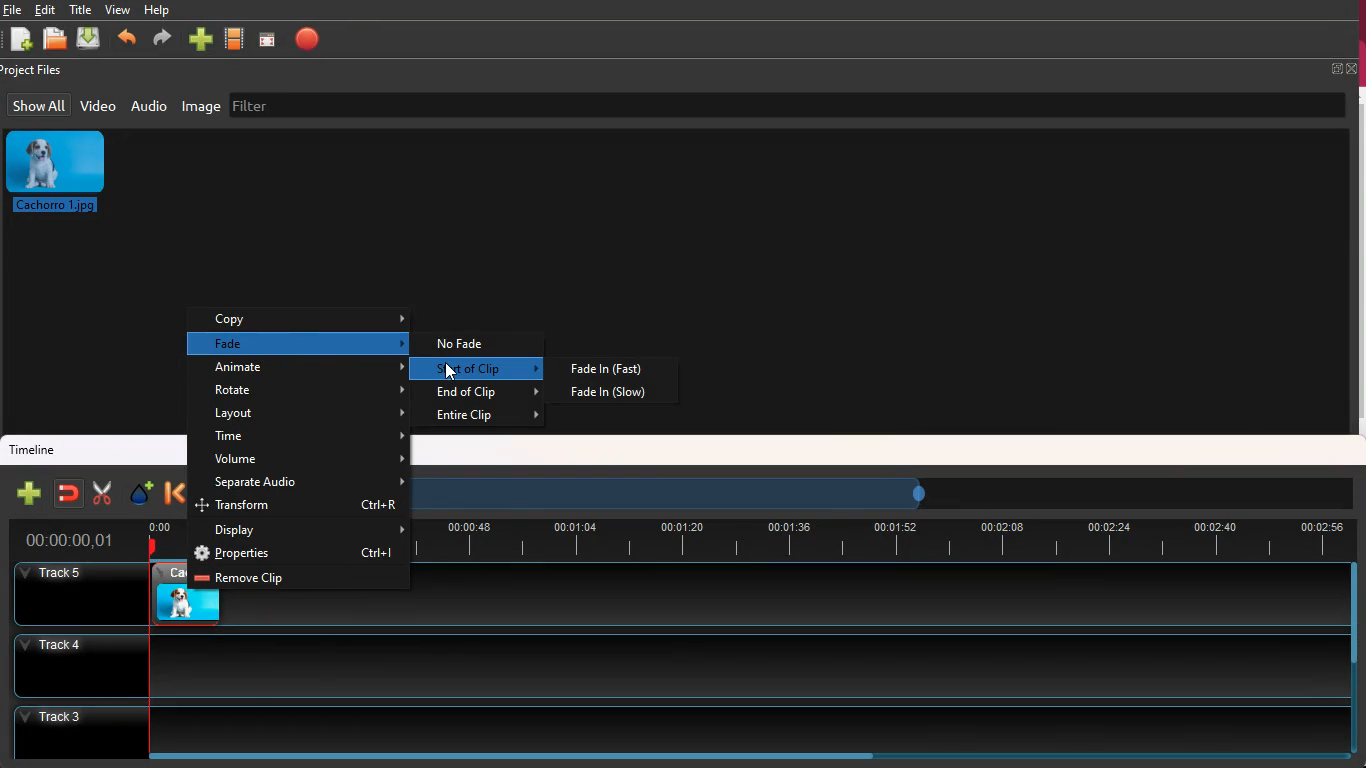 The height and width of the screenshot is (768, 1366). I want to click on movie, so click(237, 38).